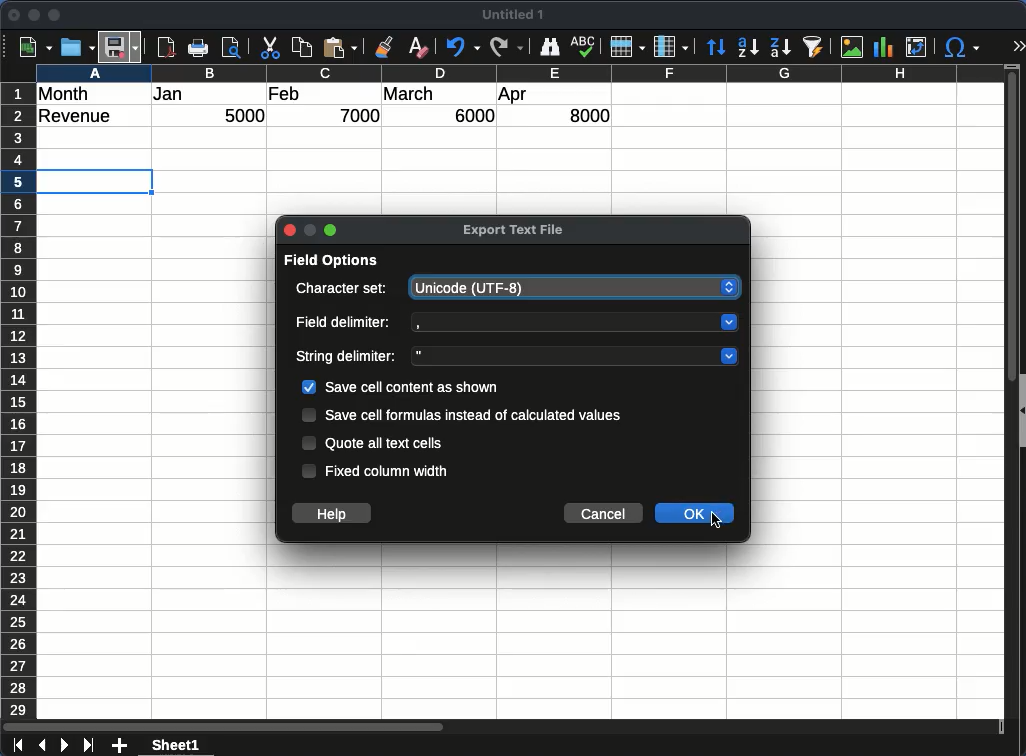 The width and height of the screenshot is (1026, 756). What do you see at coordinates (388, 47) in the screenshot?
I see `clone formatting` at bounding box center [388, 47].